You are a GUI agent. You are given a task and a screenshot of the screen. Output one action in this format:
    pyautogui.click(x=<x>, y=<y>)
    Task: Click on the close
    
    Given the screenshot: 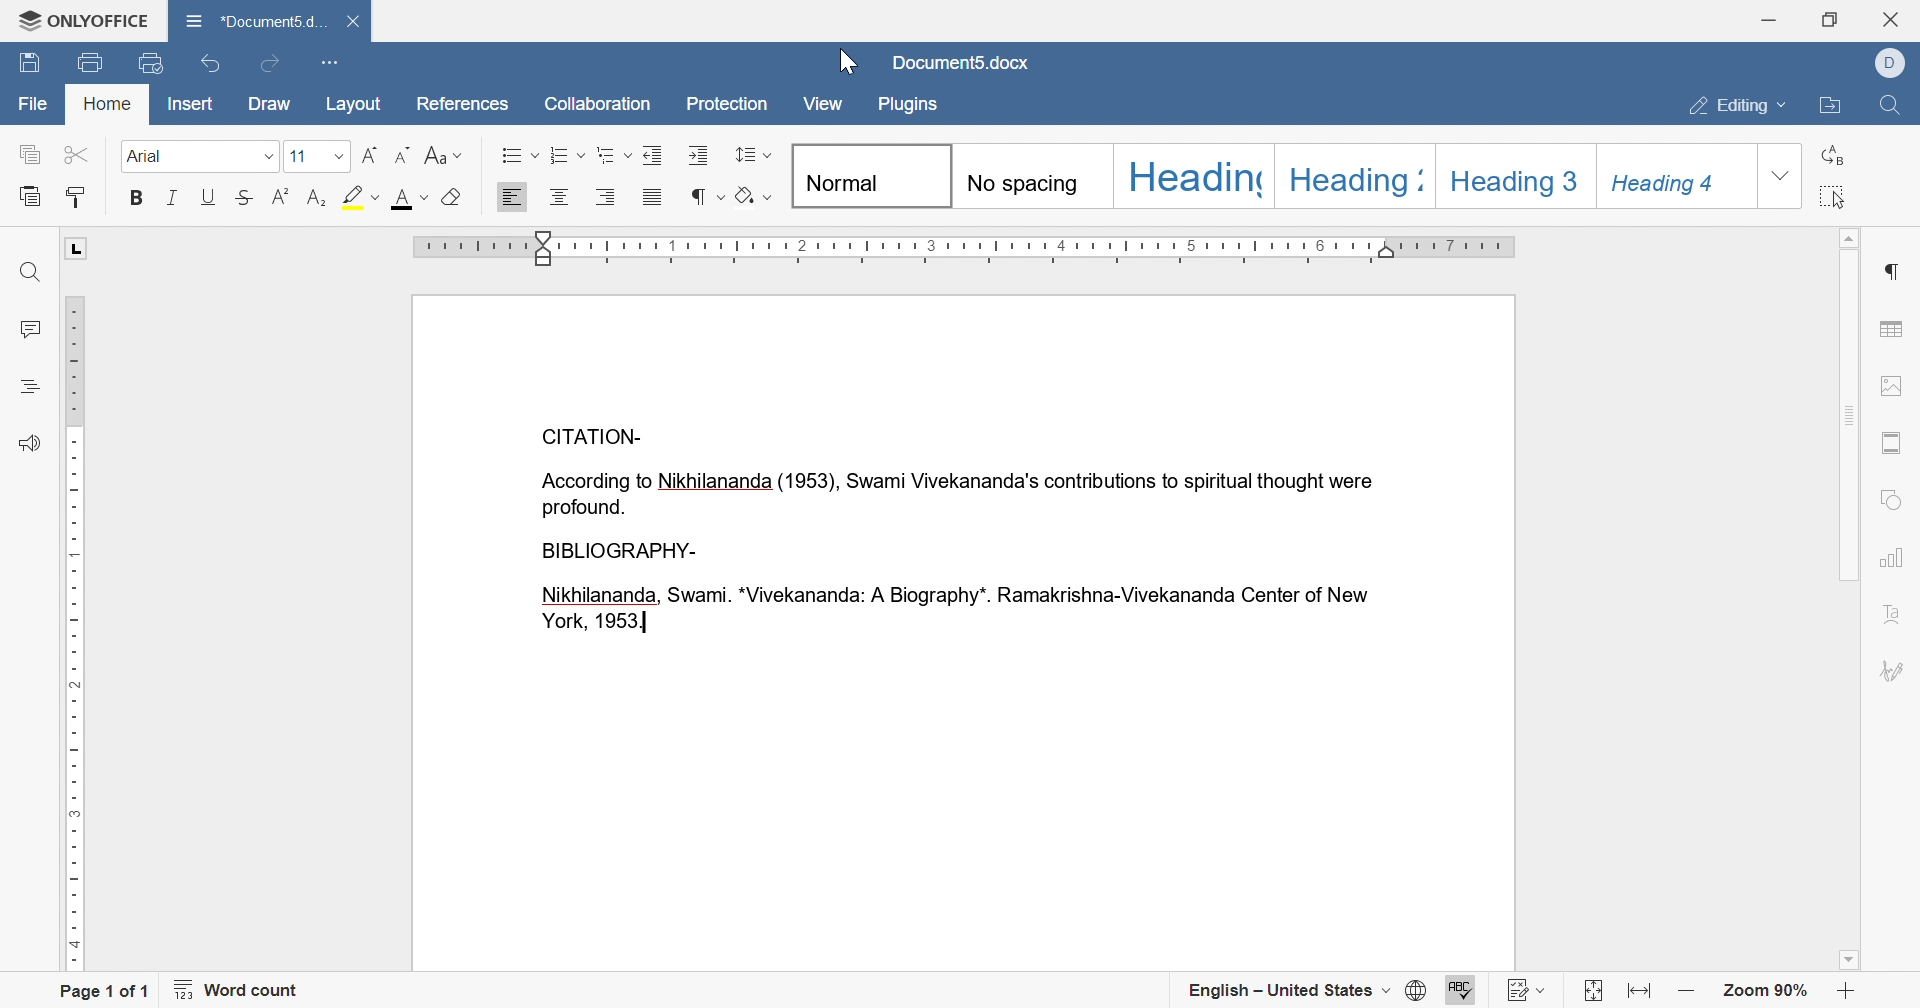 What is the action you would take?
    pyautogui.click(x=1894, y=18)
    